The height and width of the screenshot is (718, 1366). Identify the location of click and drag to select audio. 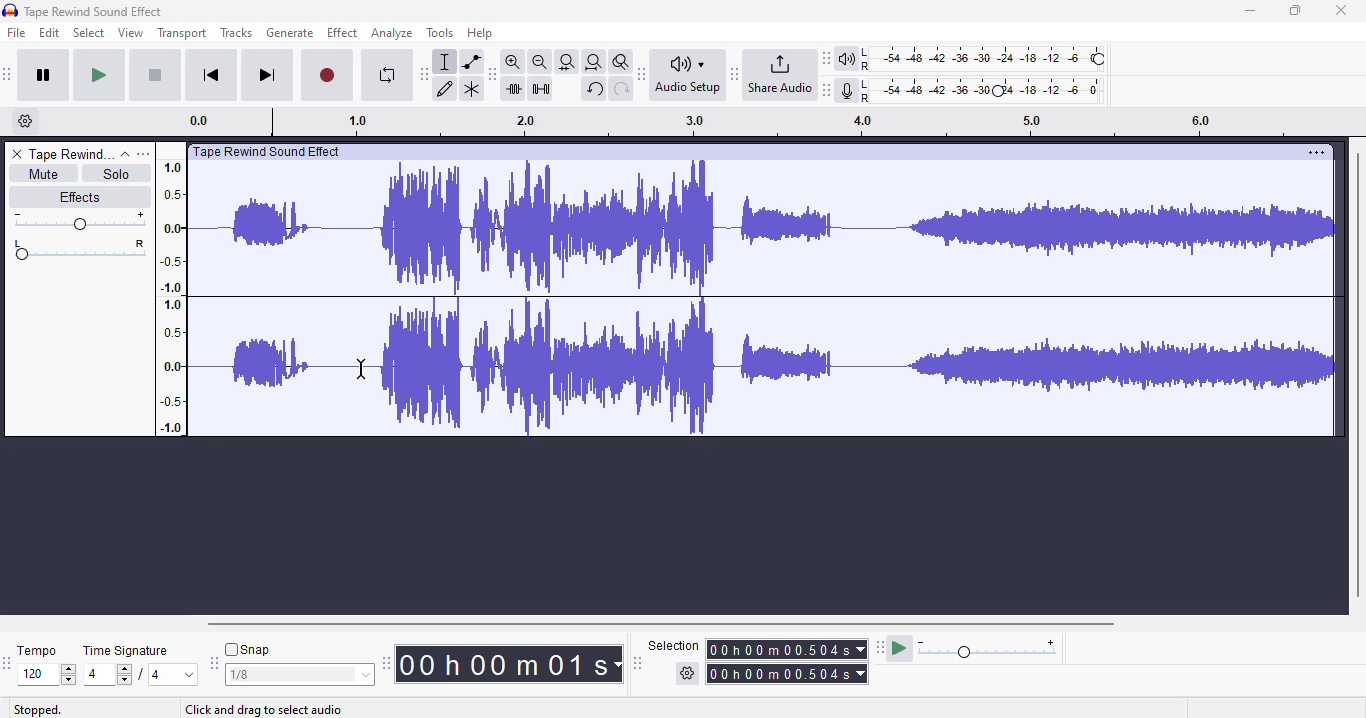
(263, 710).